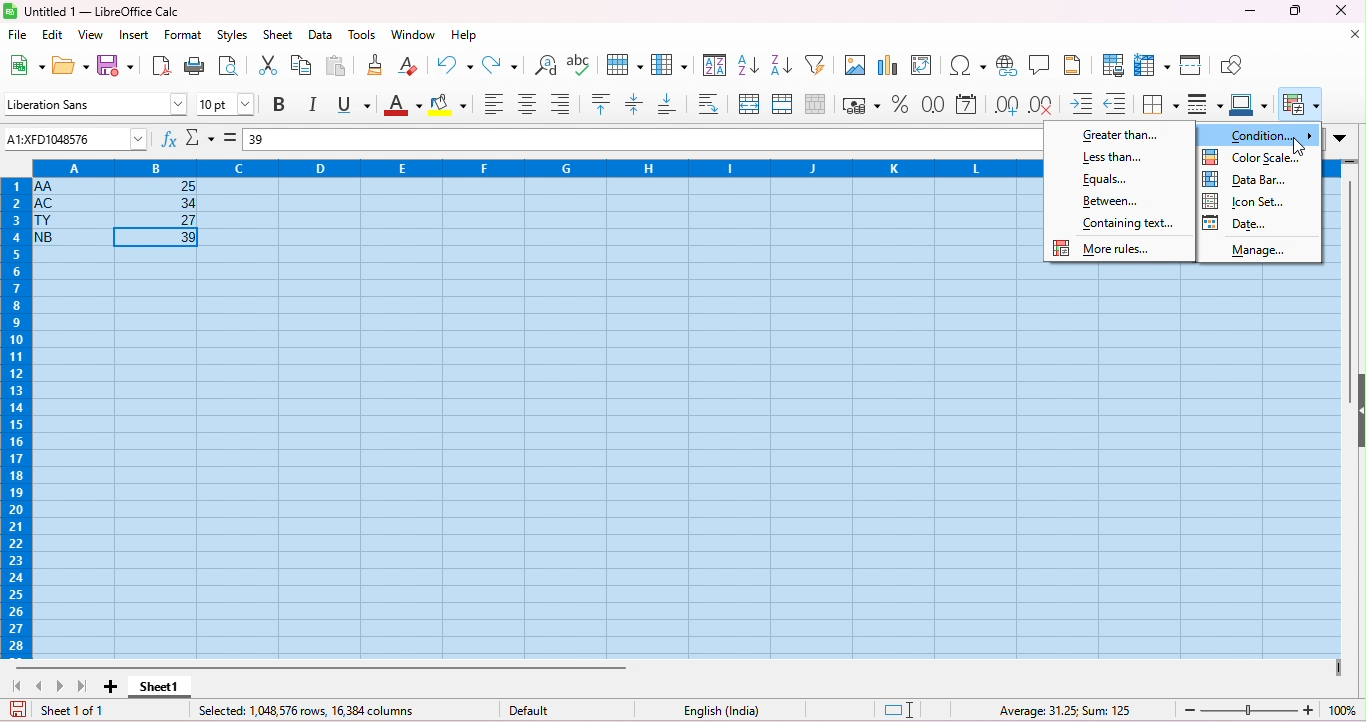  I want to click on insert, so click(133, 35).